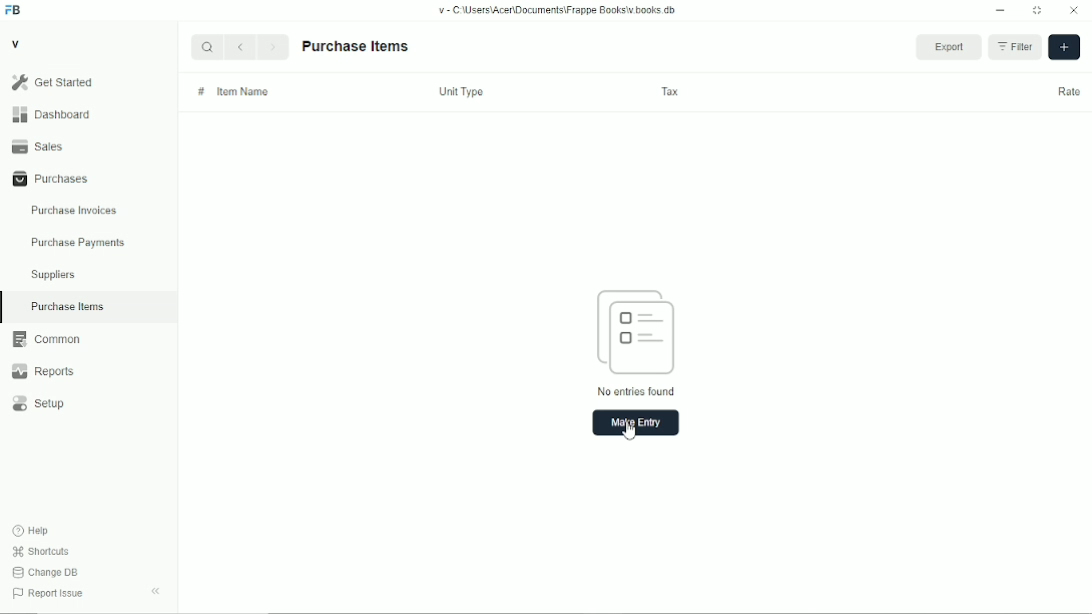 Image resolution: width=1092 pixels, height=614 pixels. Describe the element at coordinates (42, 371) in the screenshot. I see `reports` at that location.